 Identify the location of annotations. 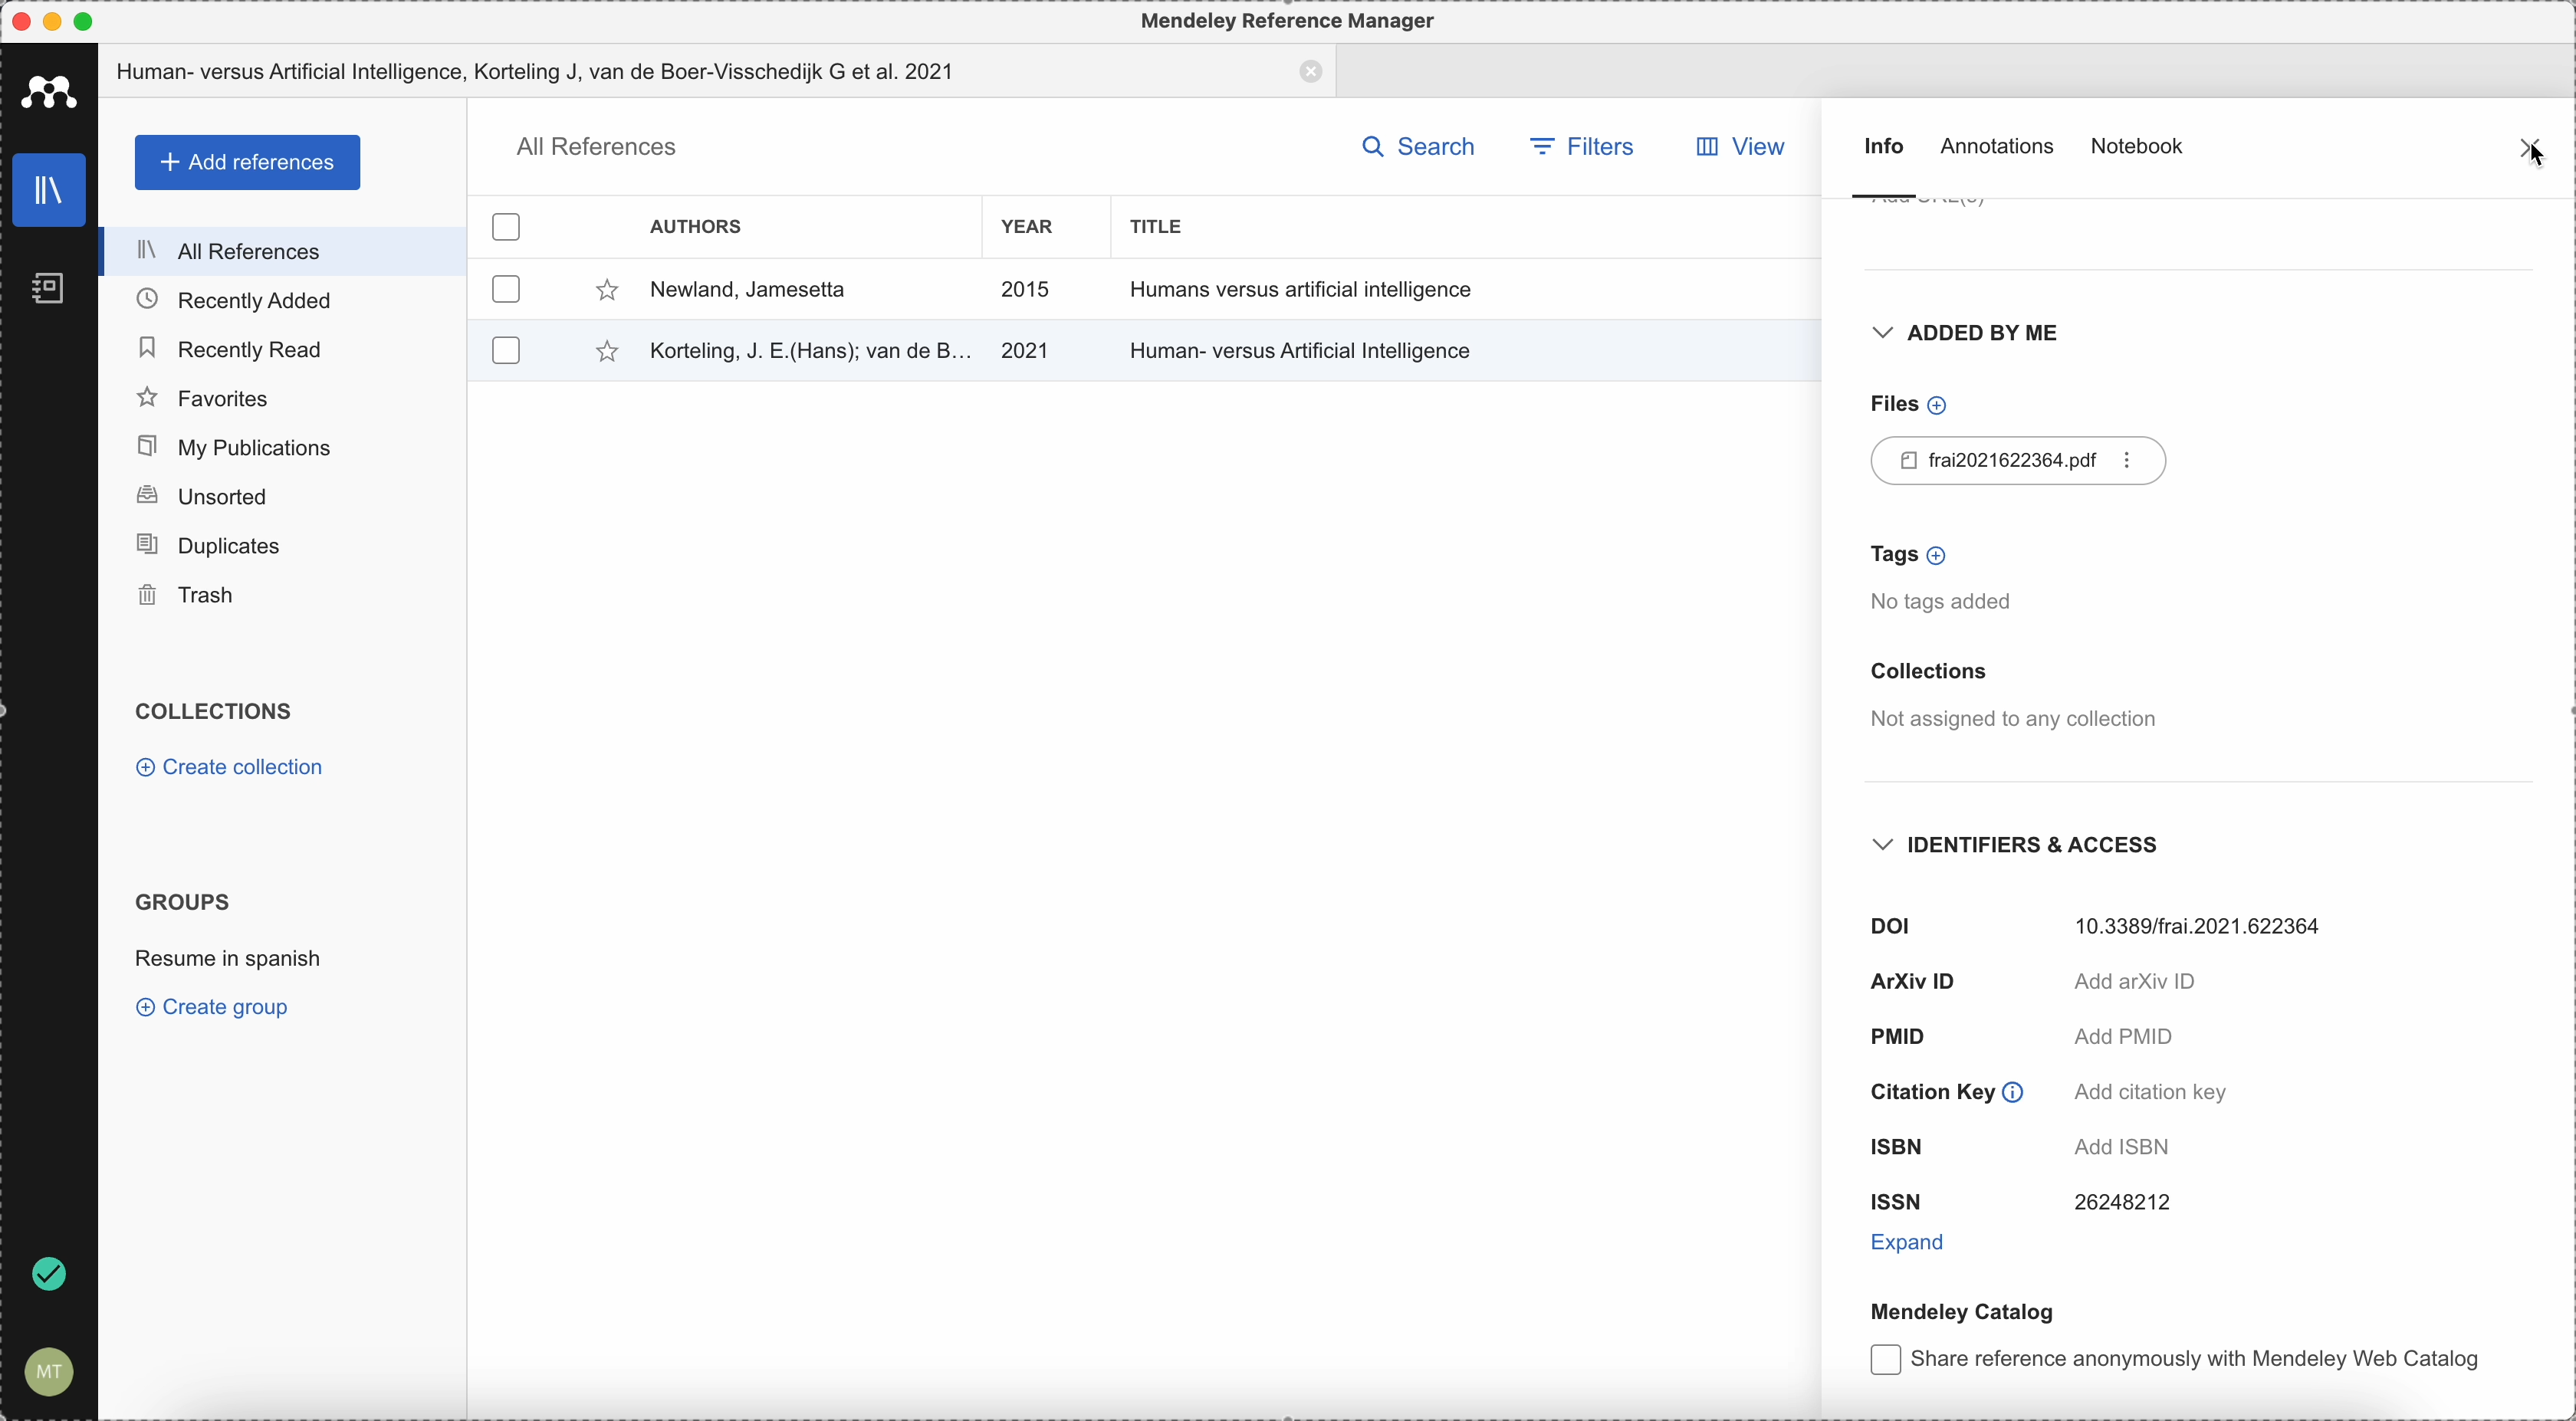
(2001, 150).